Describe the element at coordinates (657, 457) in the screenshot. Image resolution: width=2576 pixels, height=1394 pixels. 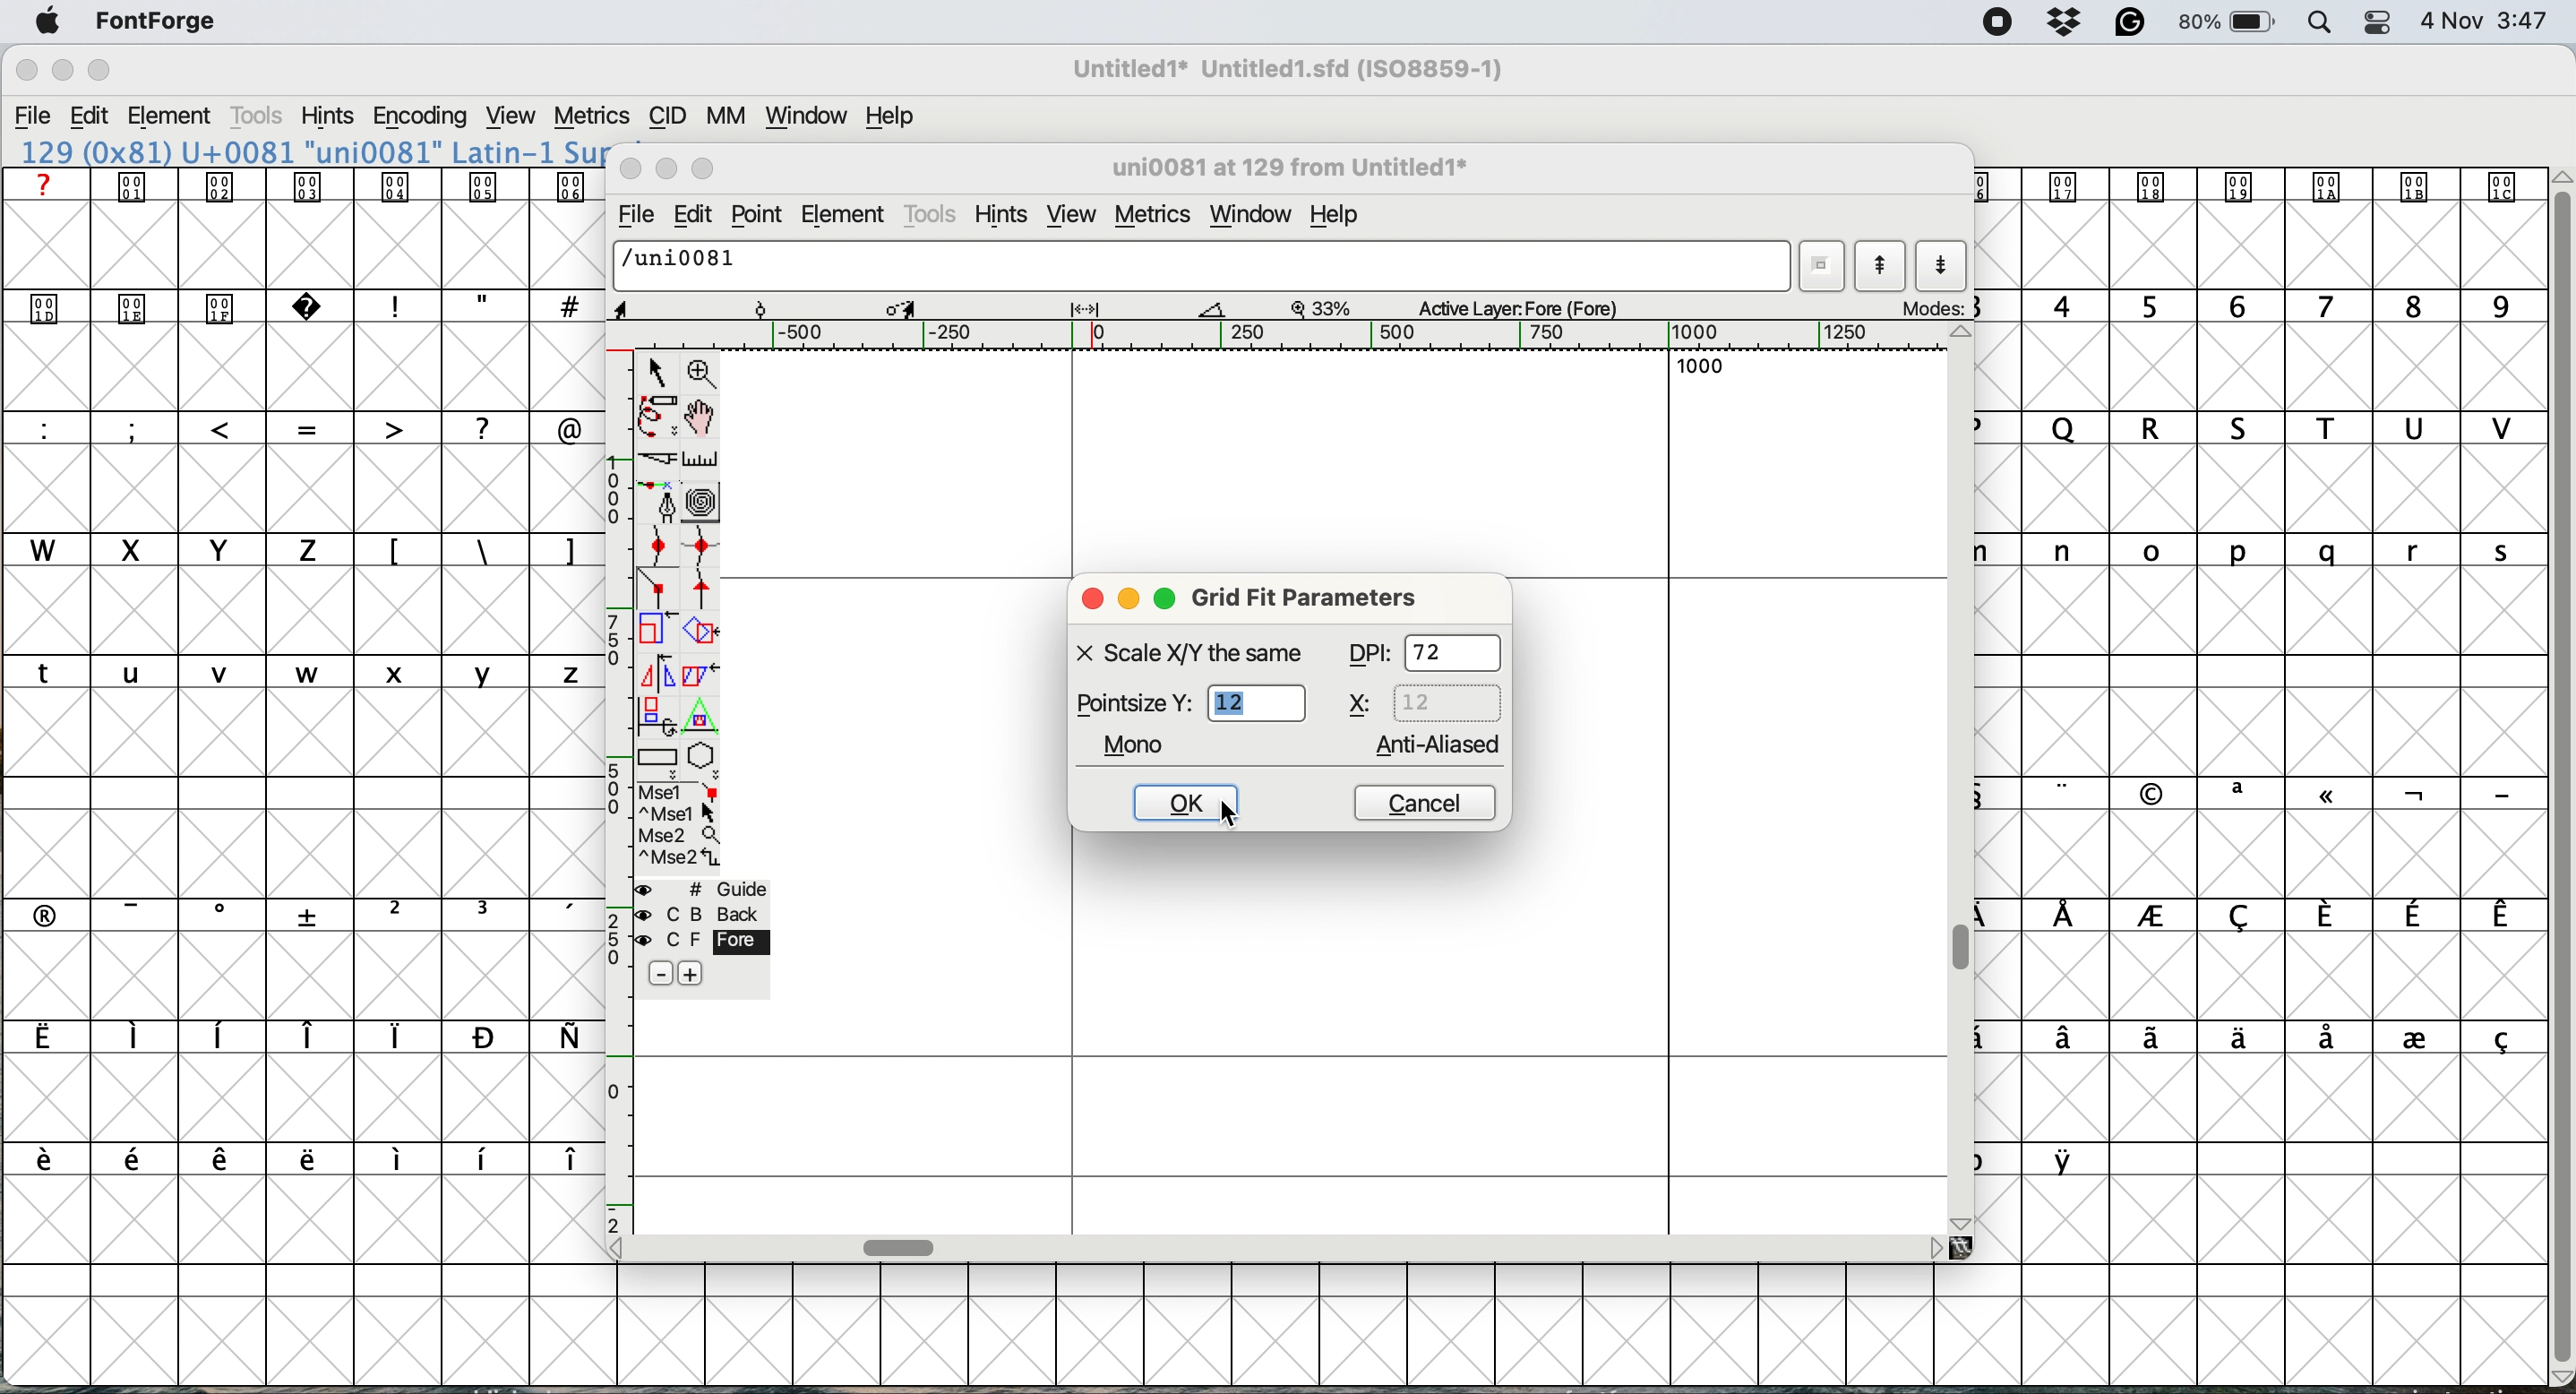
I see `cut splines in two` at that location.